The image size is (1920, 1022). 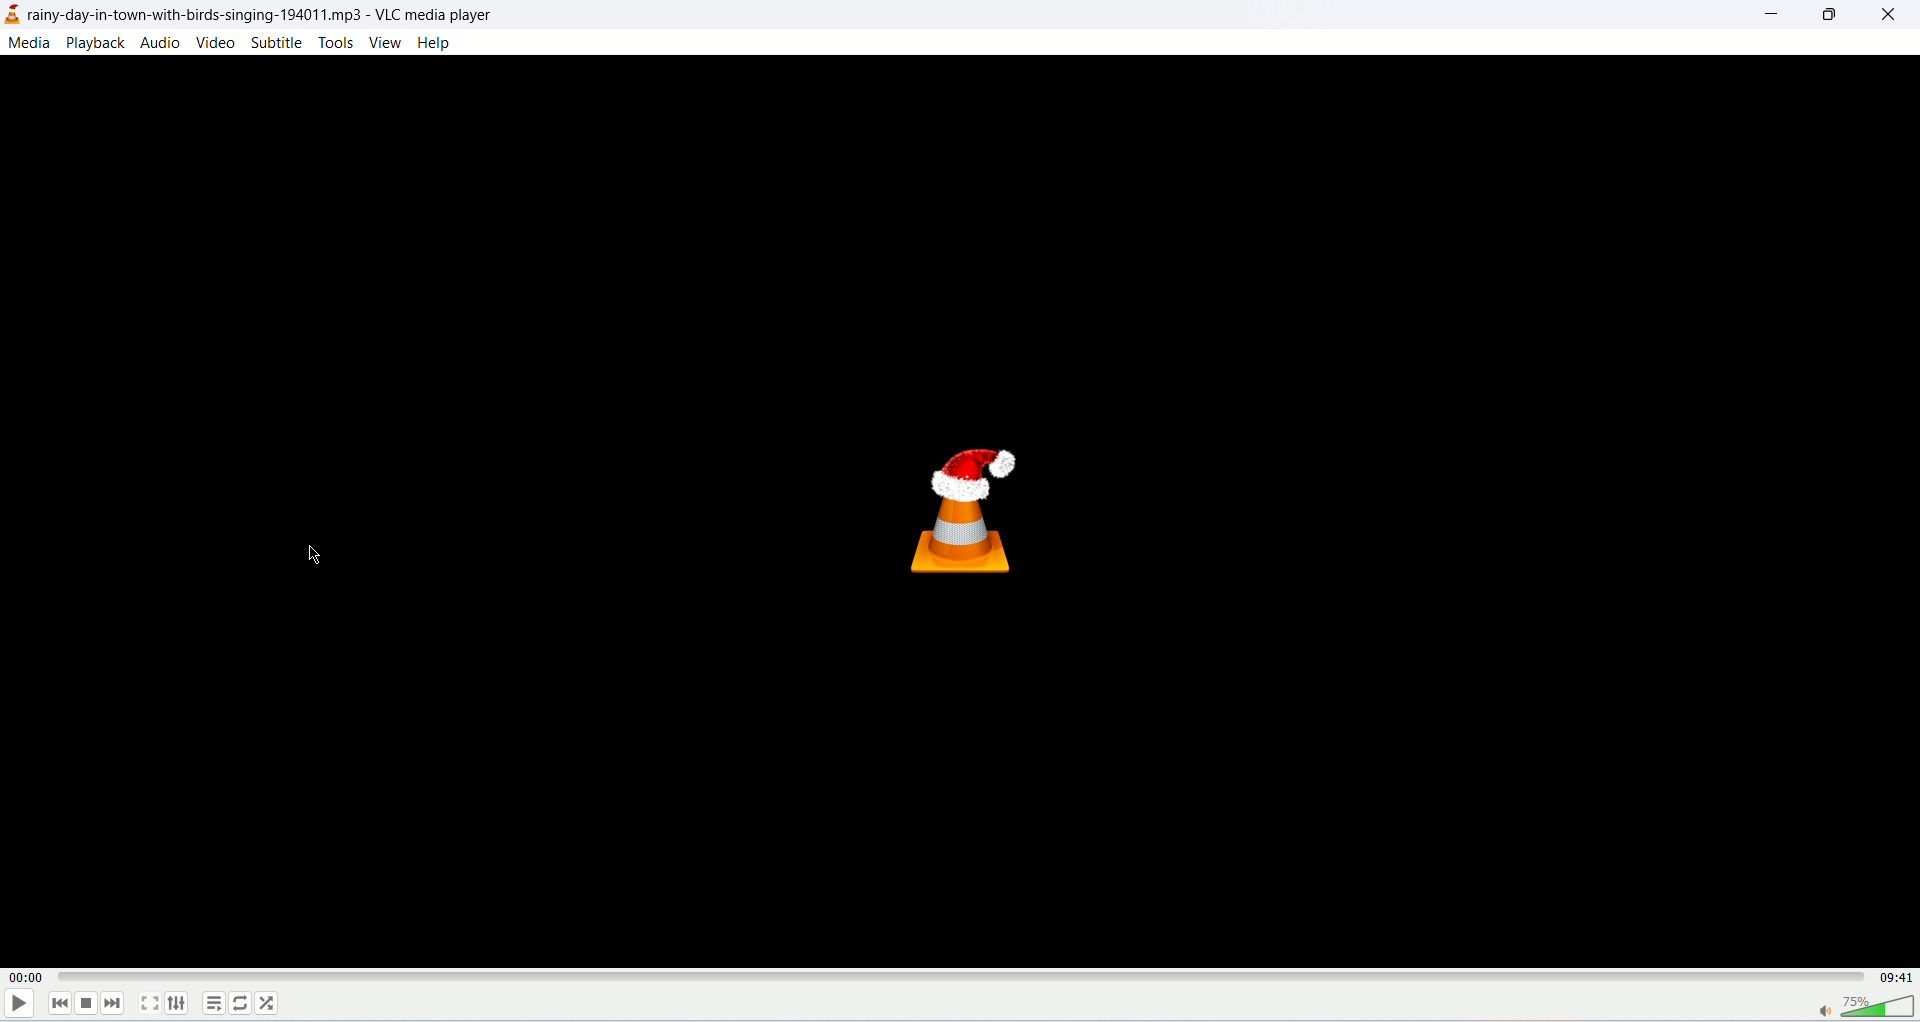 What do you see at coordinates (17, 1007) in the screenshot?
I see `play/pause` at bounding box center [17, 1007].